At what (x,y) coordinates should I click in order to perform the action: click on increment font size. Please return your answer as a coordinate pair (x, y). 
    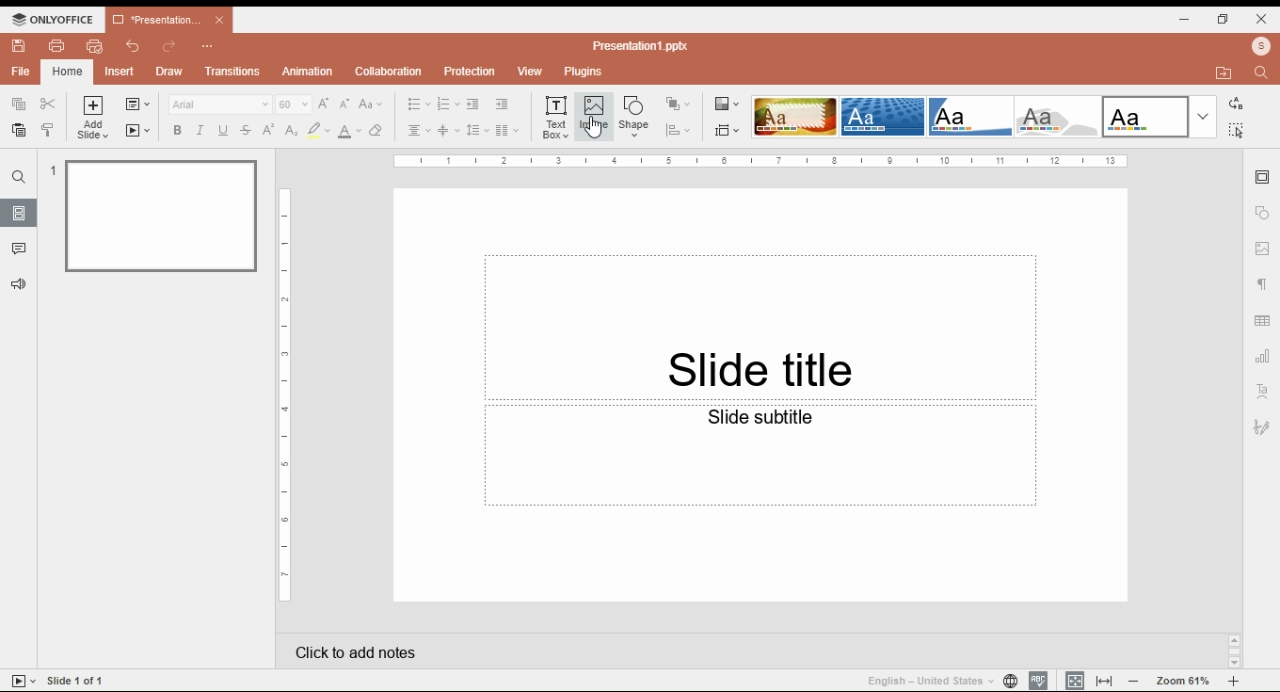
    Looking at the image, I should click on (324, 104).